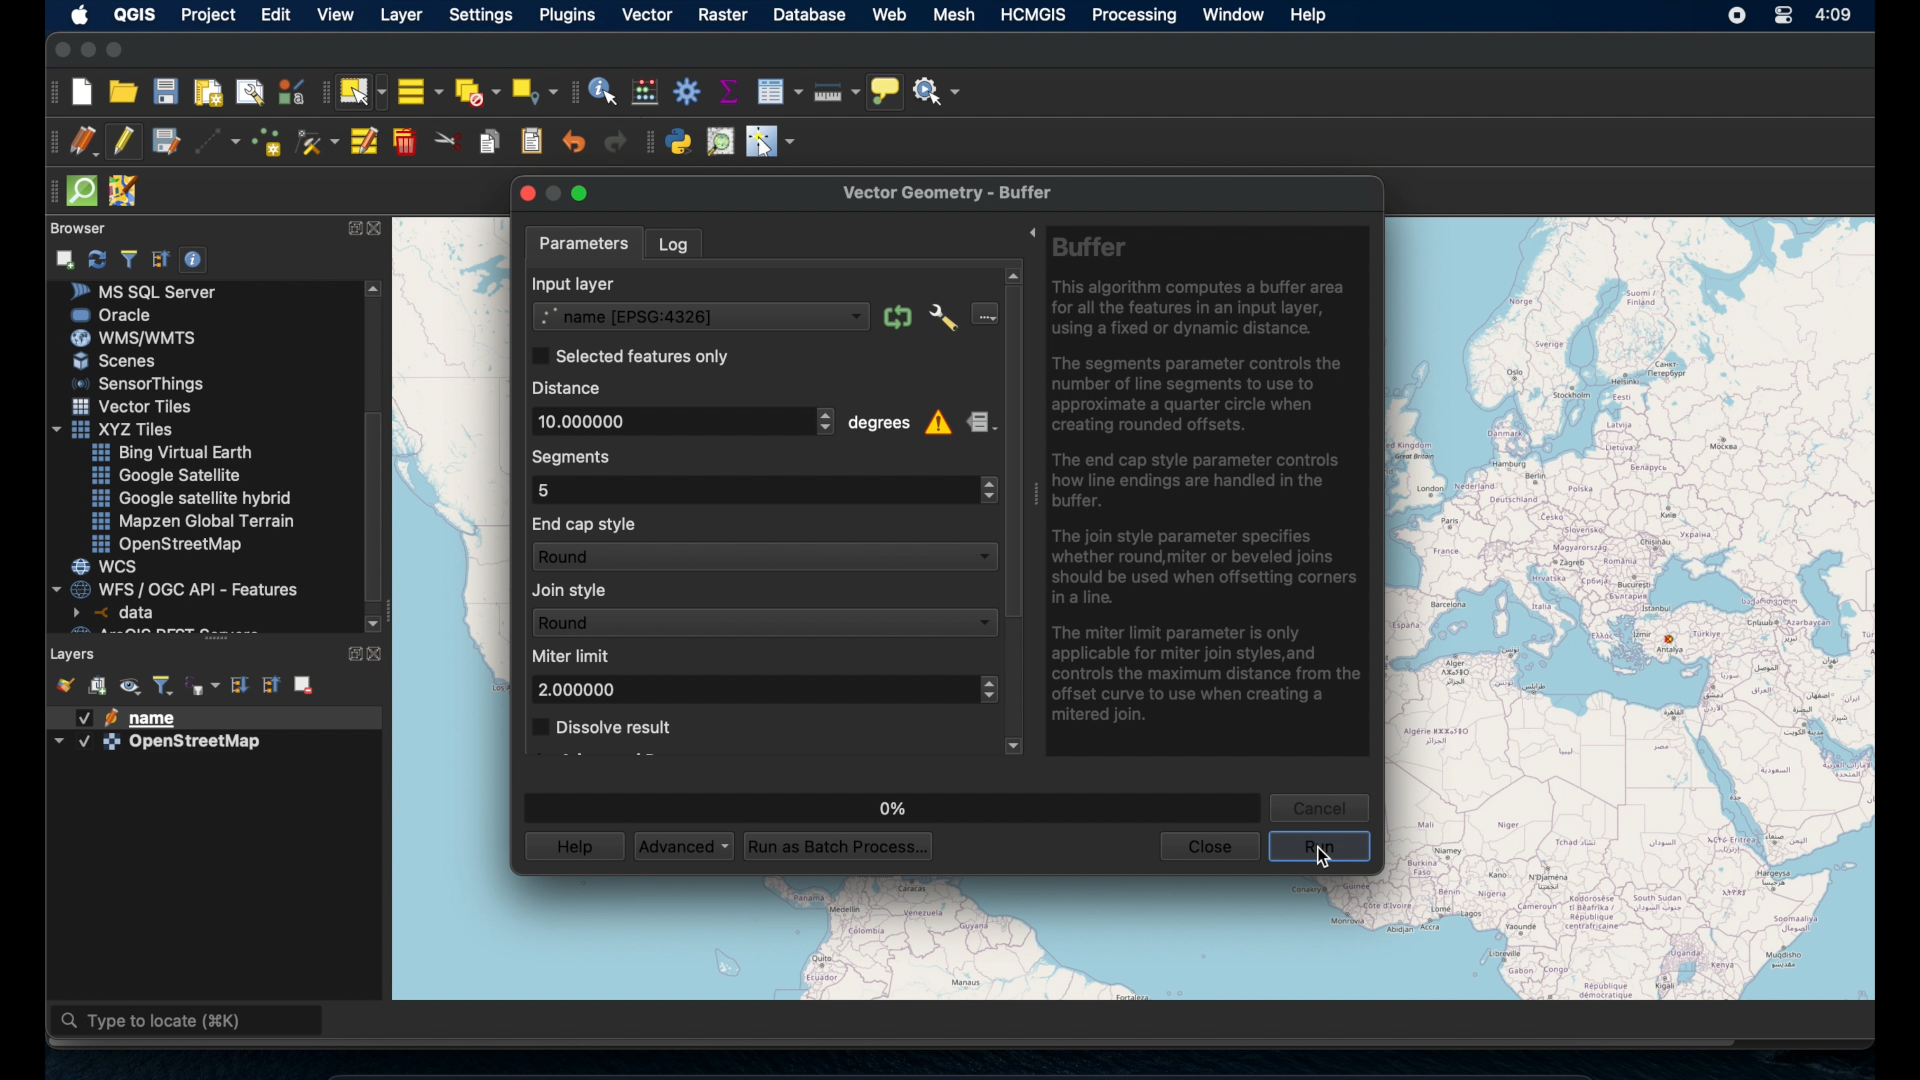 This screenshot has height=1080, width=1920. I want to click on expand, so click(350, 651).